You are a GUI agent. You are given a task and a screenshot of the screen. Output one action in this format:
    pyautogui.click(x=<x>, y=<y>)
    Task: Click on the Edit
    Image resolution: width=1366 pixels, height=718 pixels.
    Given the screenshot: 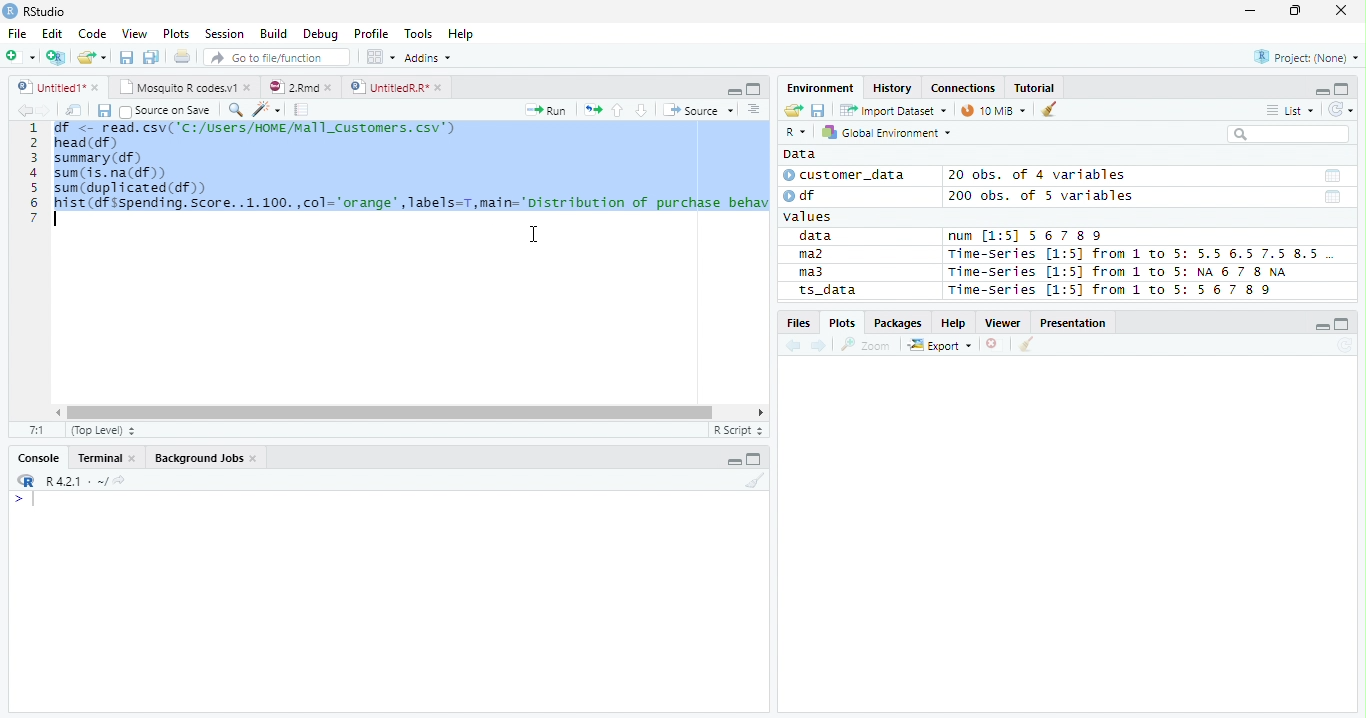 What is the action you would take?
    pyautogui.click(x=51, y=32)
    